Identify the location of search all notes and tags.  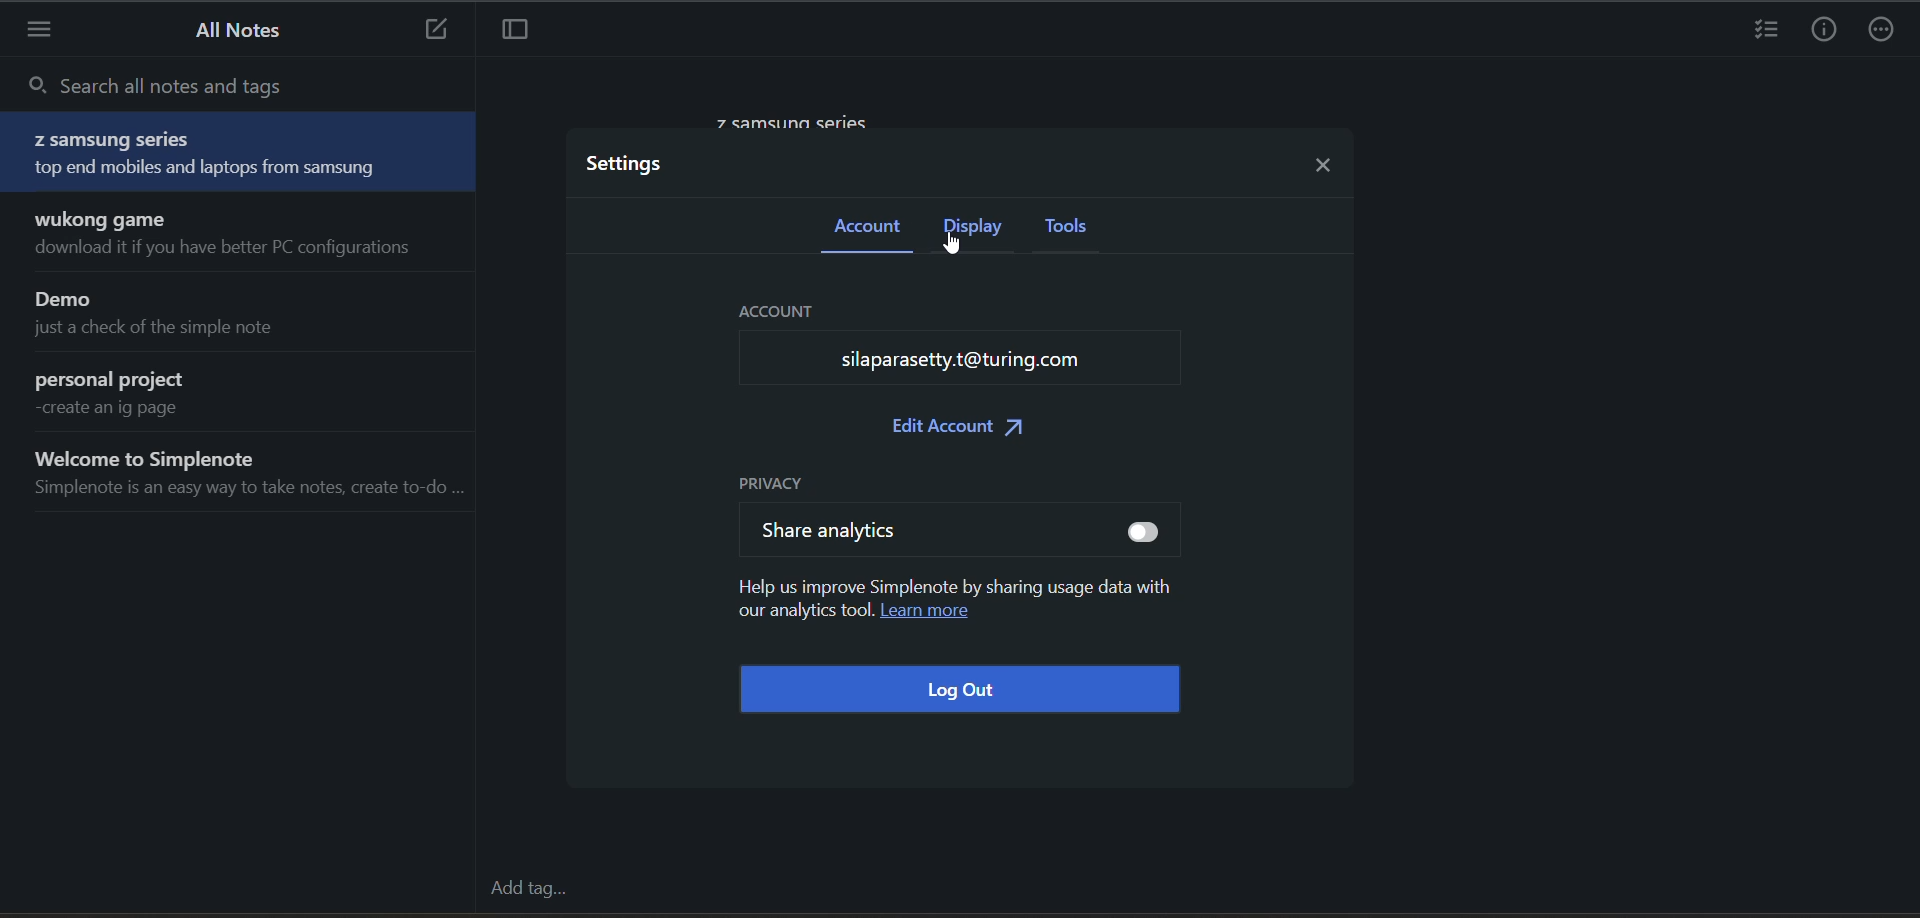
(239, 87).